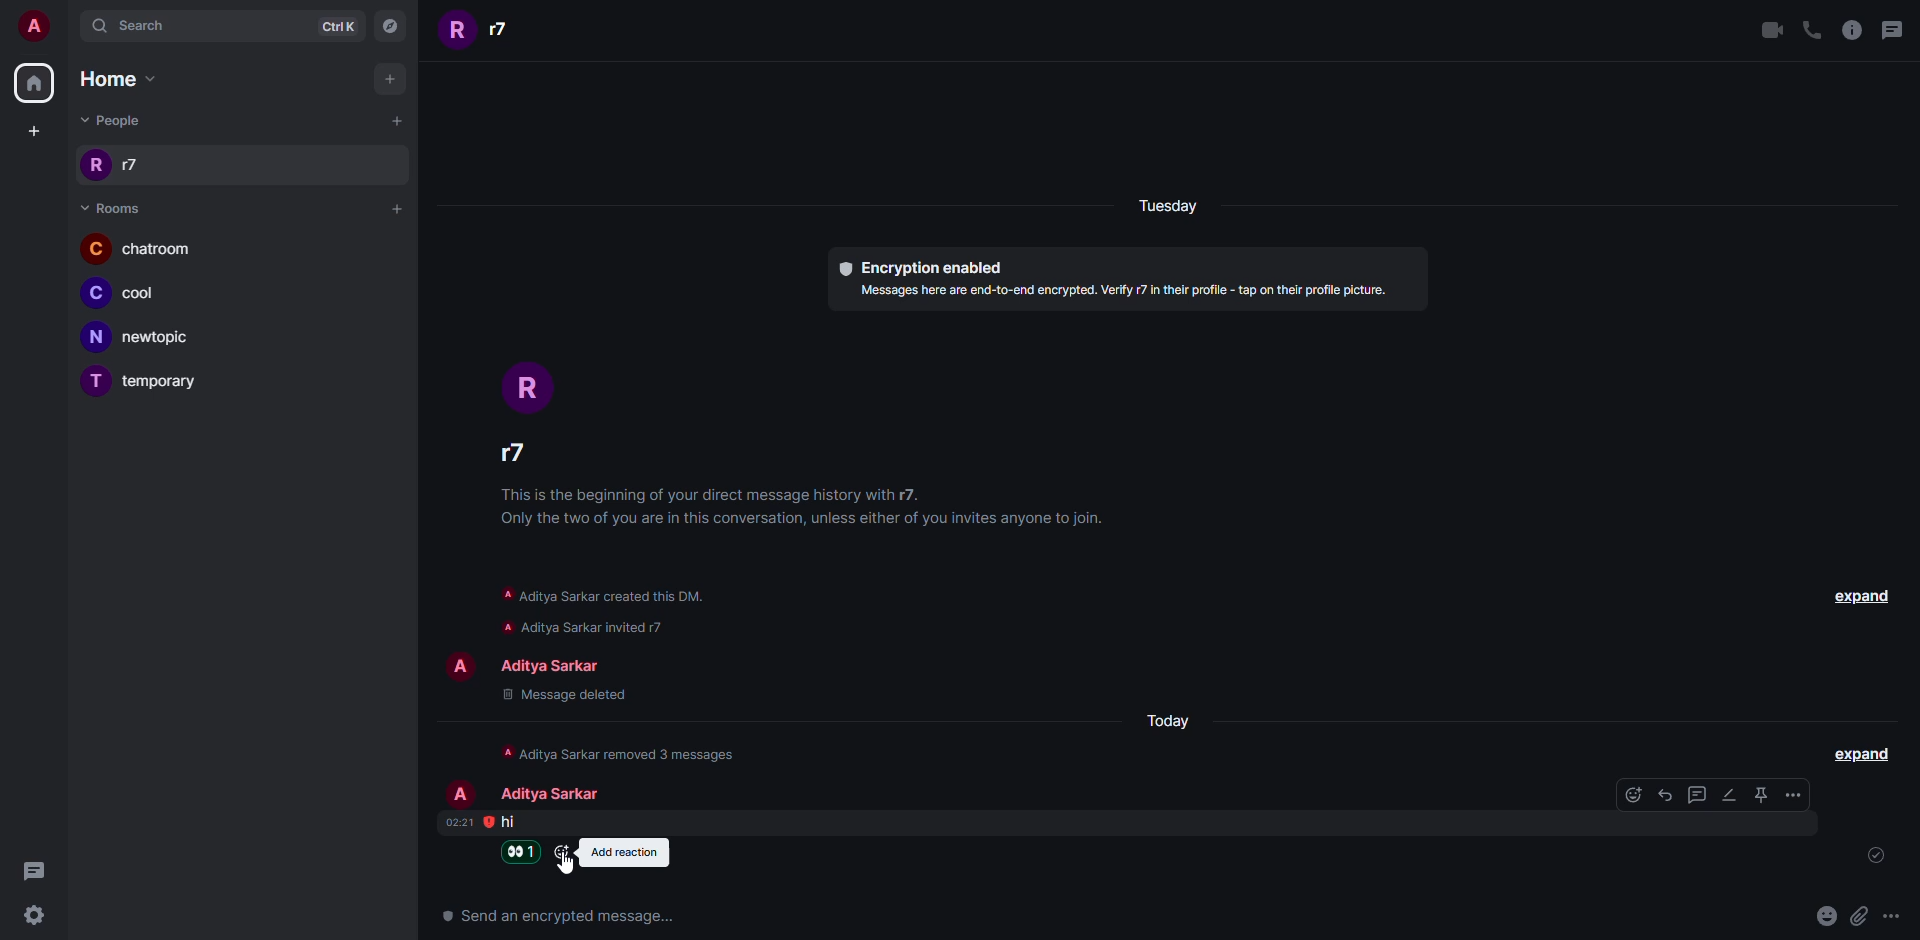 The width and height of the screenshot is (1920, 940). I want to click on emoji, so click(1825, 916).